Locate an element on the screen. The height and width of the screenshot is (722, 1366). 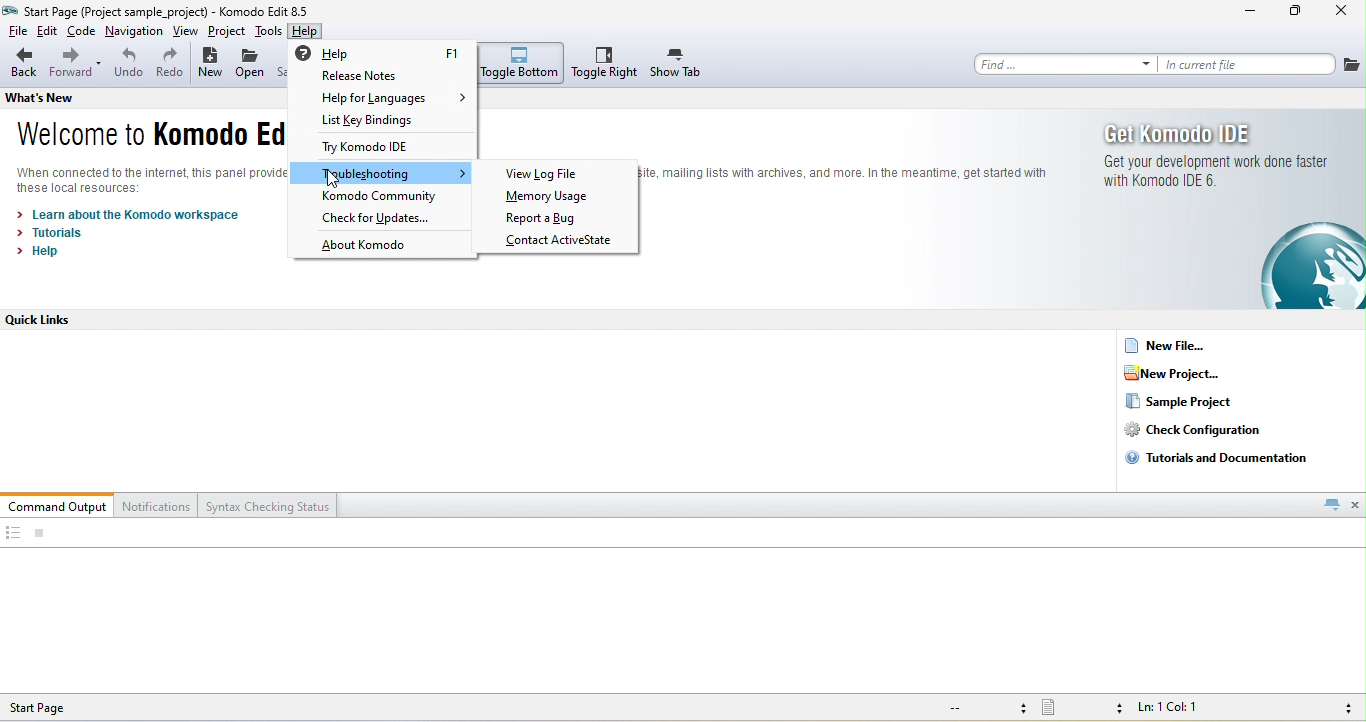
about komodo is located at coordinates (369, 247).